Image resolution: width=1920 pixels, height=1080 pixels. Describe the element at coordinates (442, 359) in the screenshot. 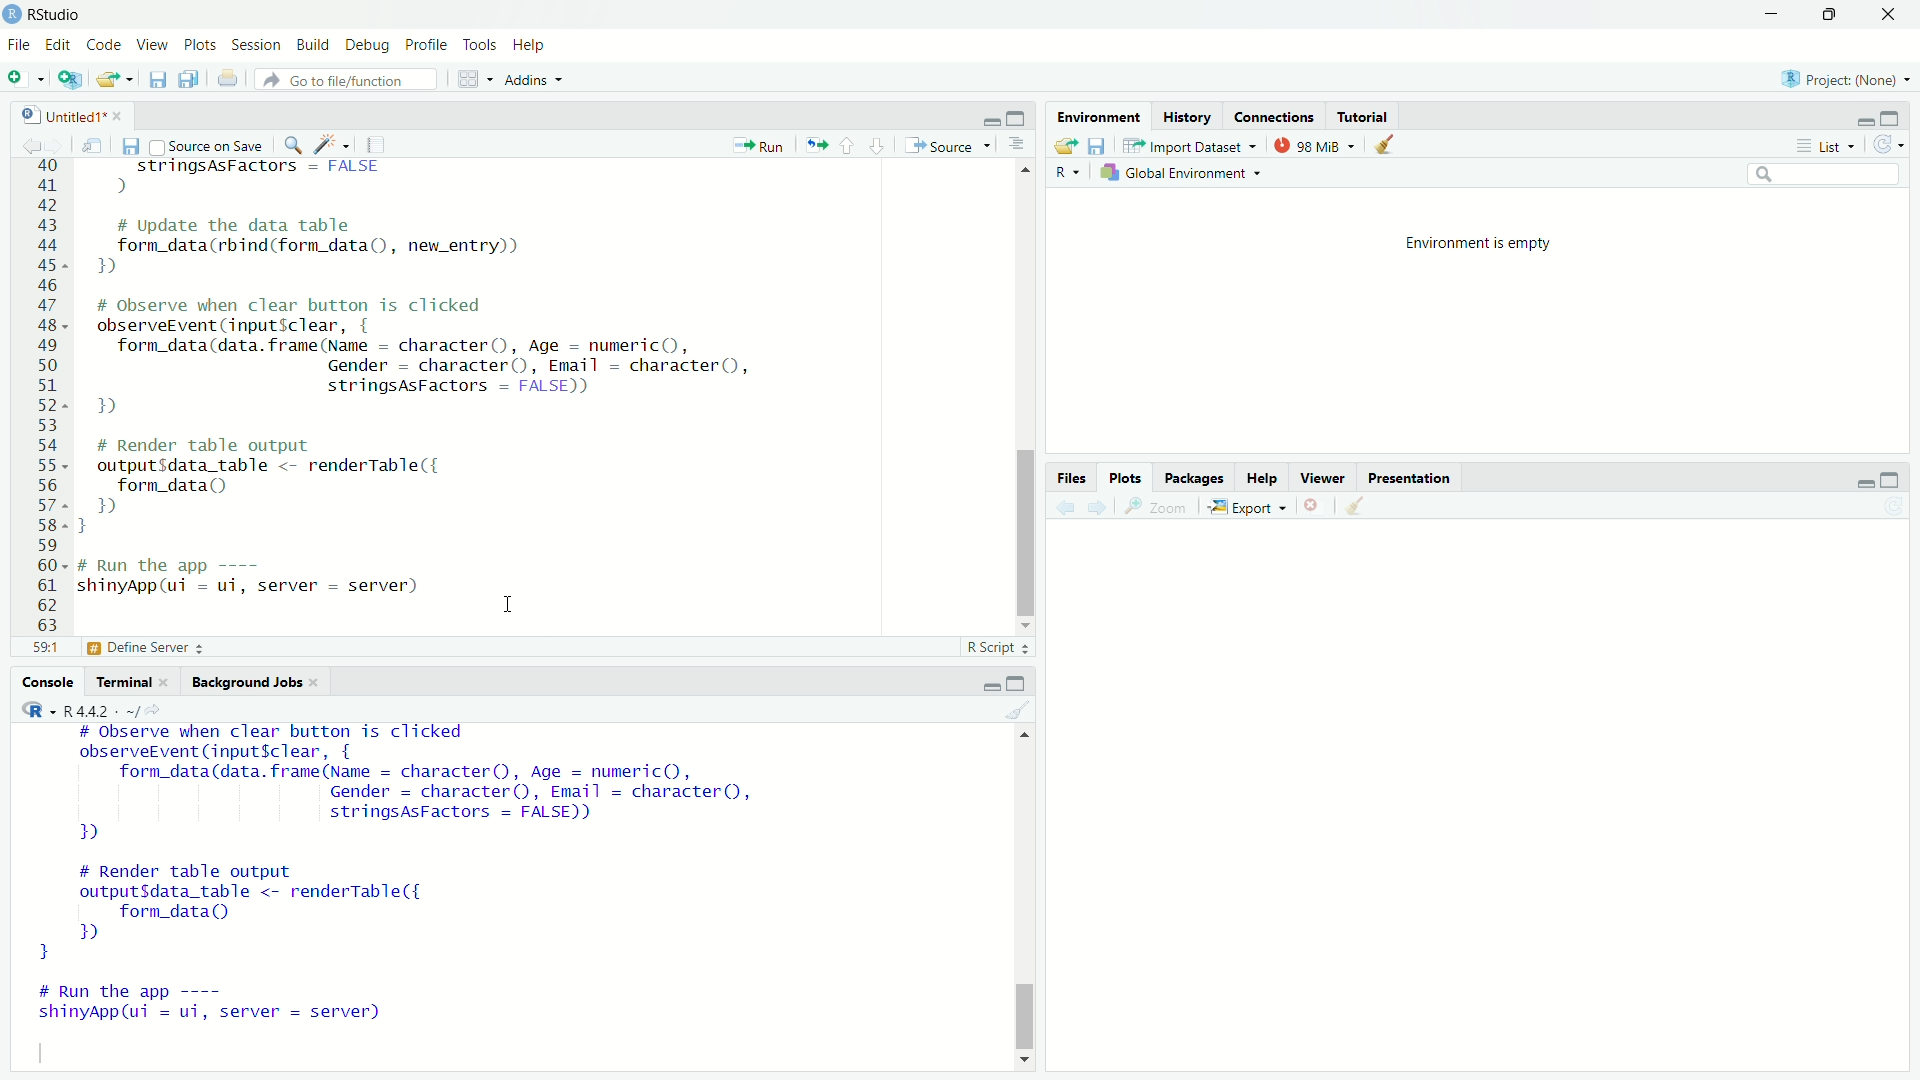

I see `code to observe when clear button is clicked` at that location.